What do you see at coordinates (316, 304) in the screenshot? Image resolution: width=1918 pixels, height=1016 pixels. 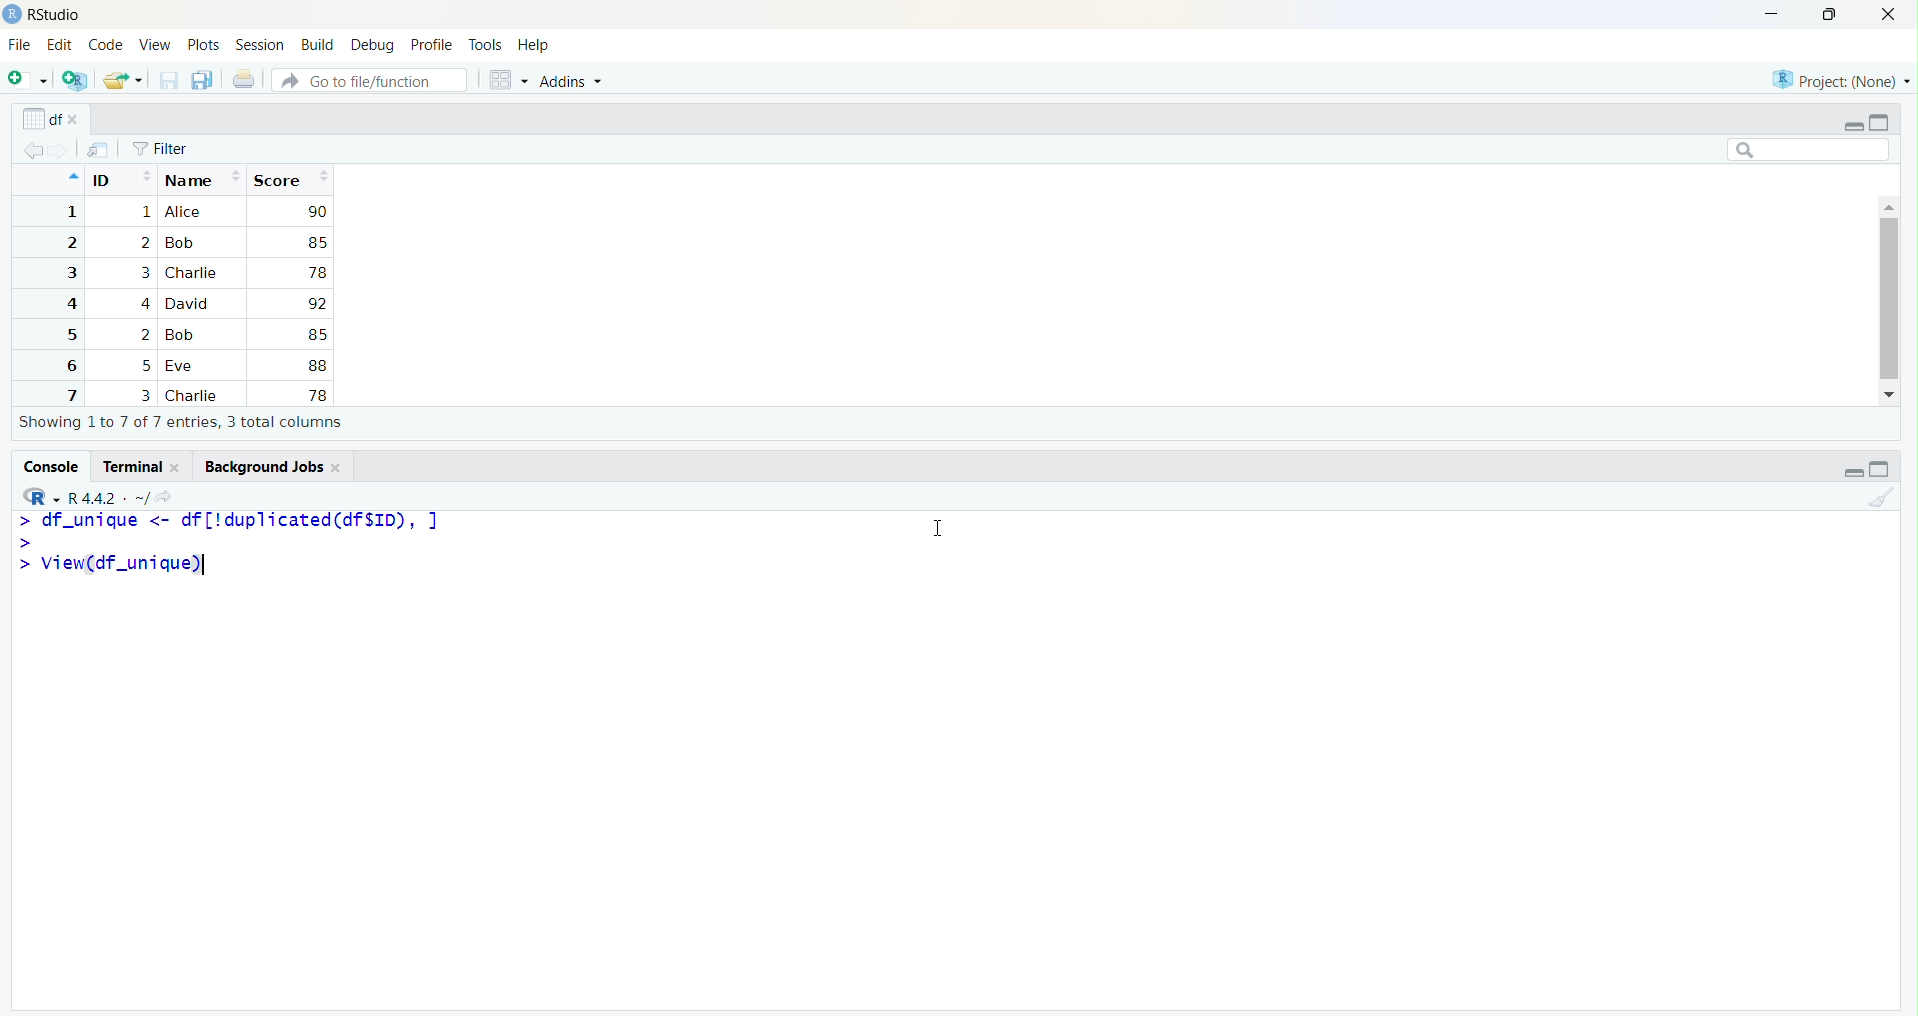 I see `92` at bounding box center [316, 304].